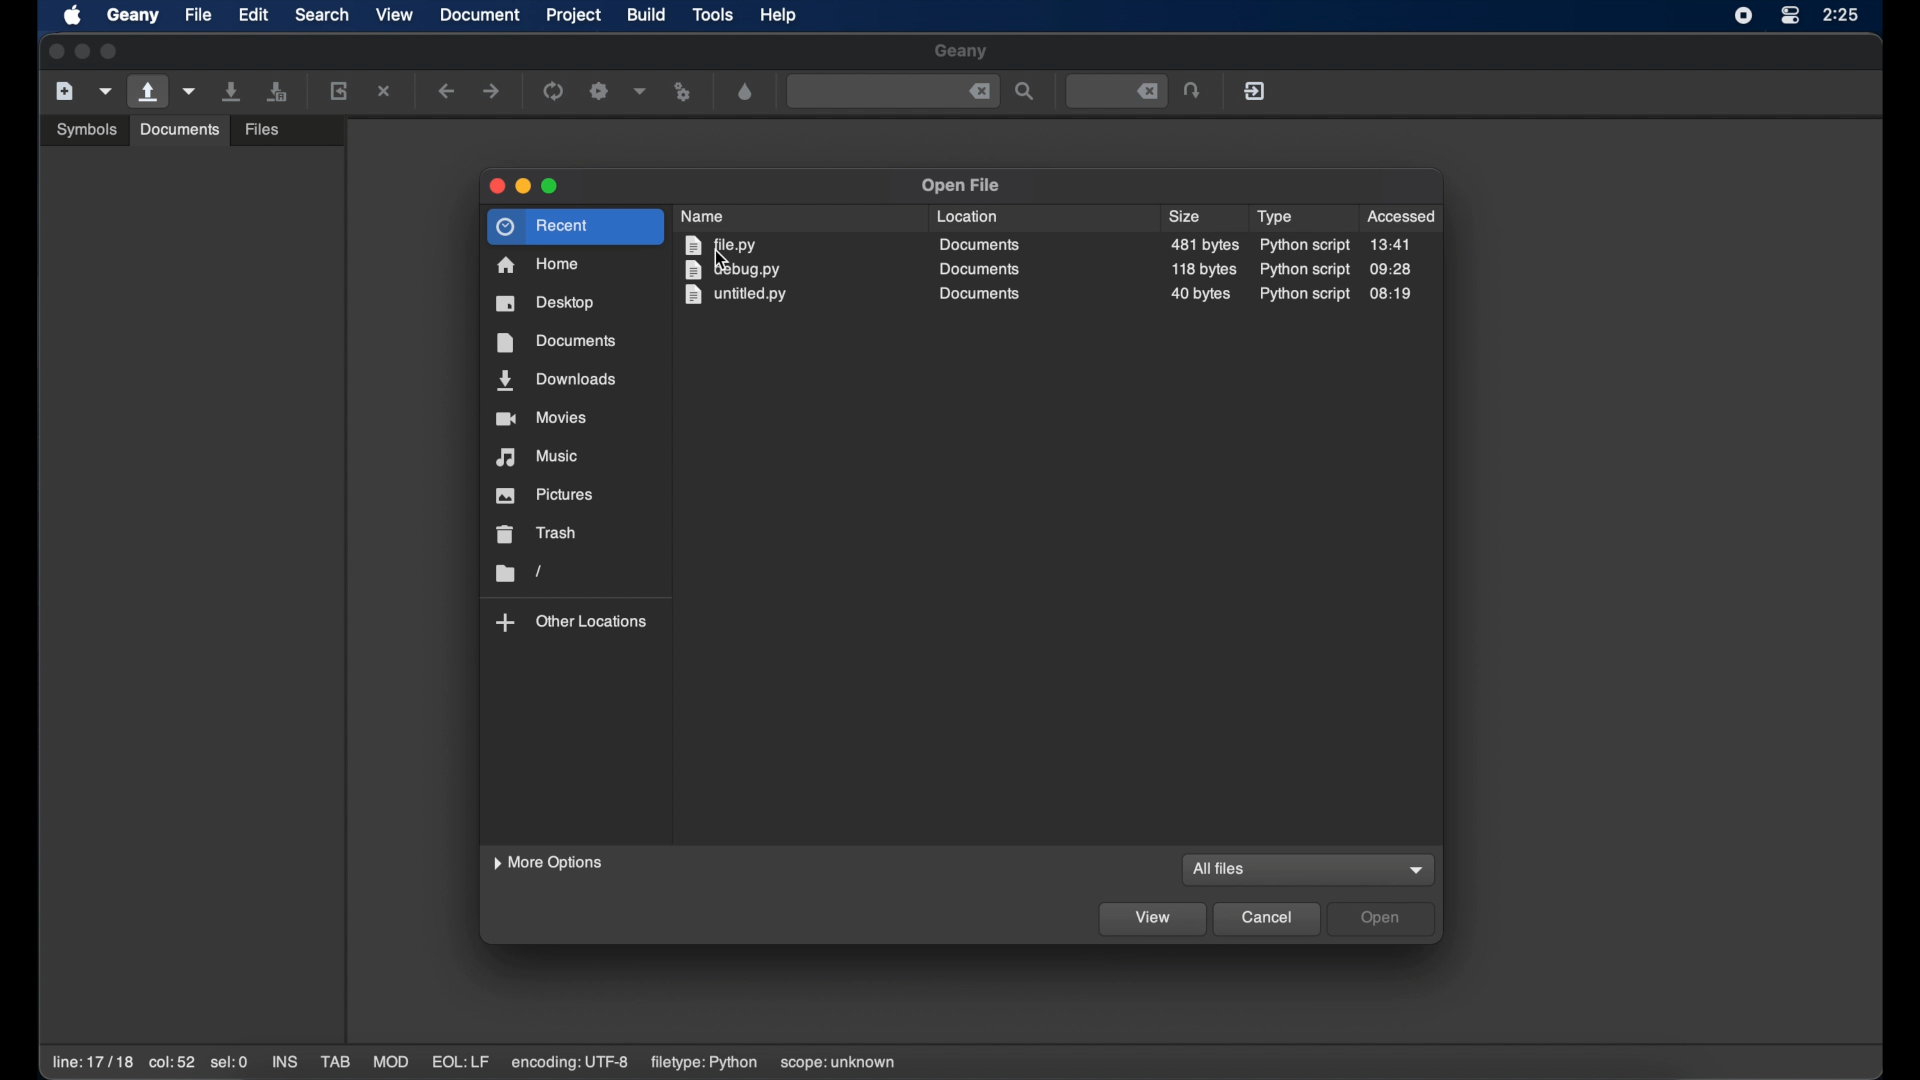 The image size is (1920, 1080). Describe the element at coordinates (557, 343) in the screenshot. I see `documents` at that location.